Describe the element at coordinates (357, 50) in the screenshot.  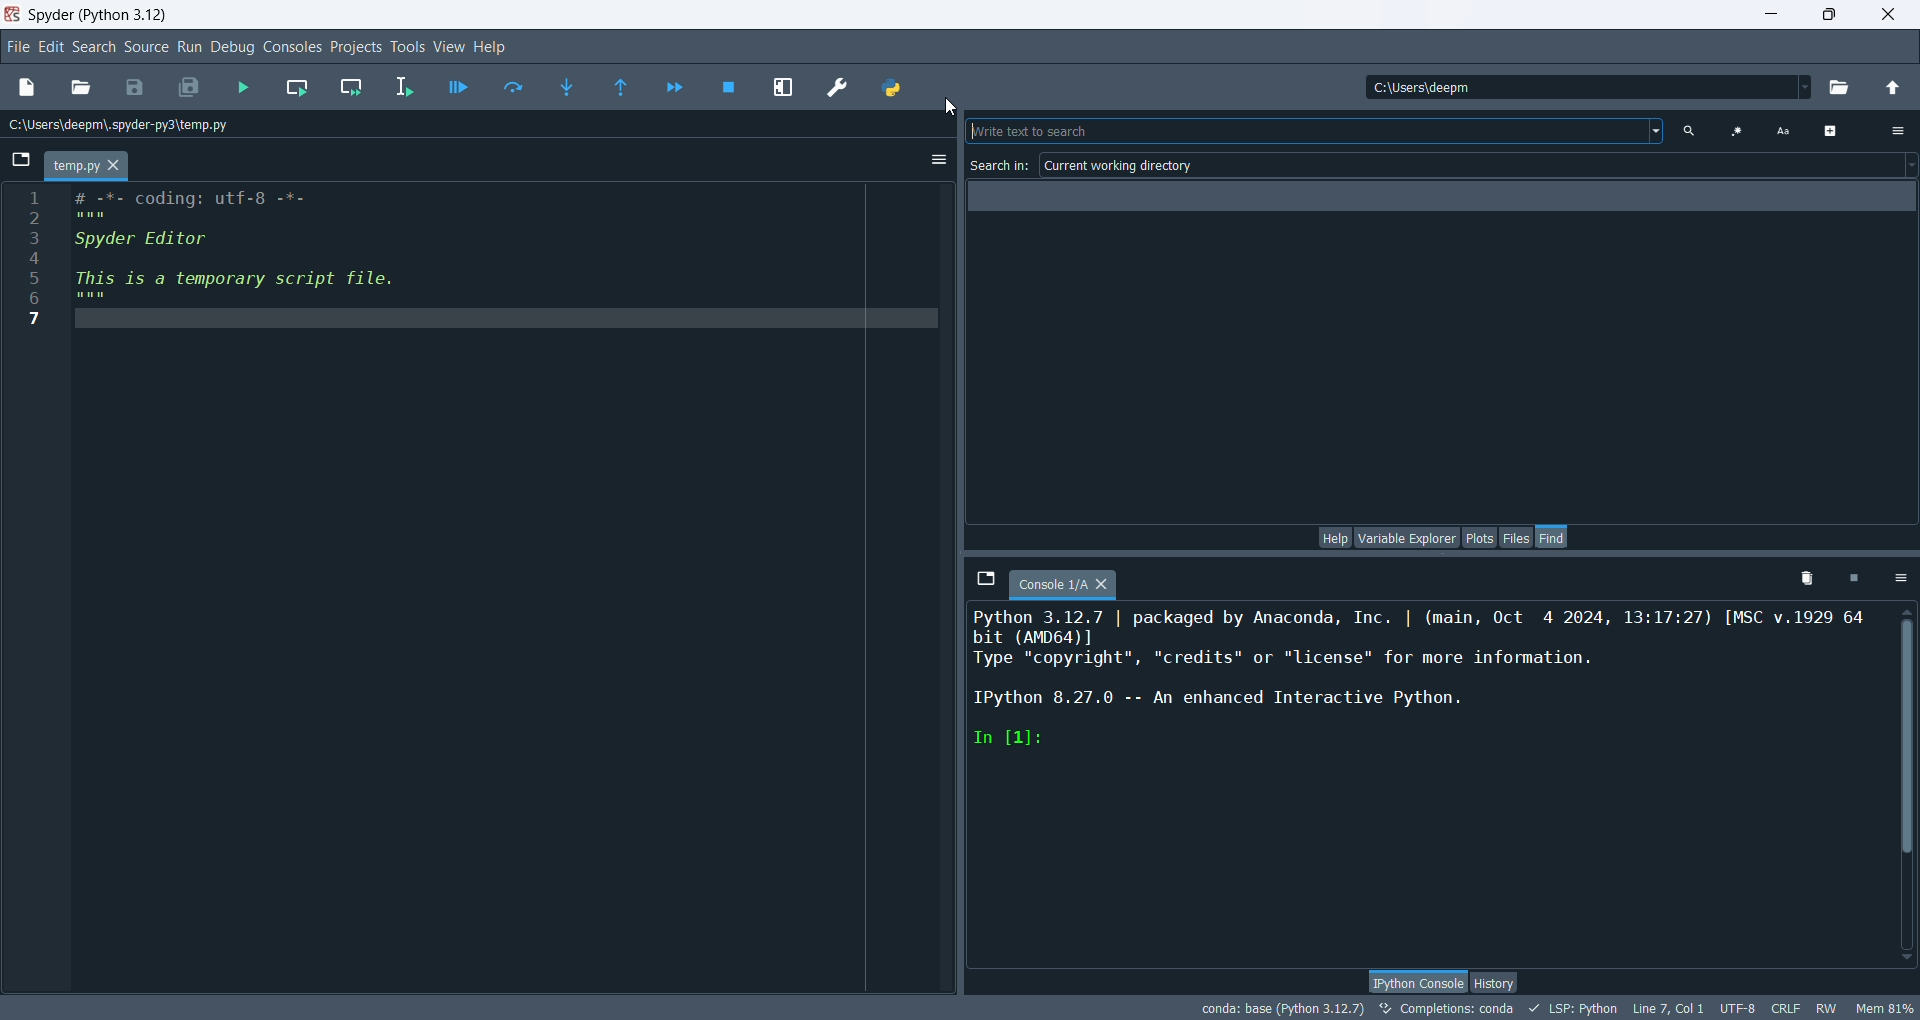
I see `projects` at that location.